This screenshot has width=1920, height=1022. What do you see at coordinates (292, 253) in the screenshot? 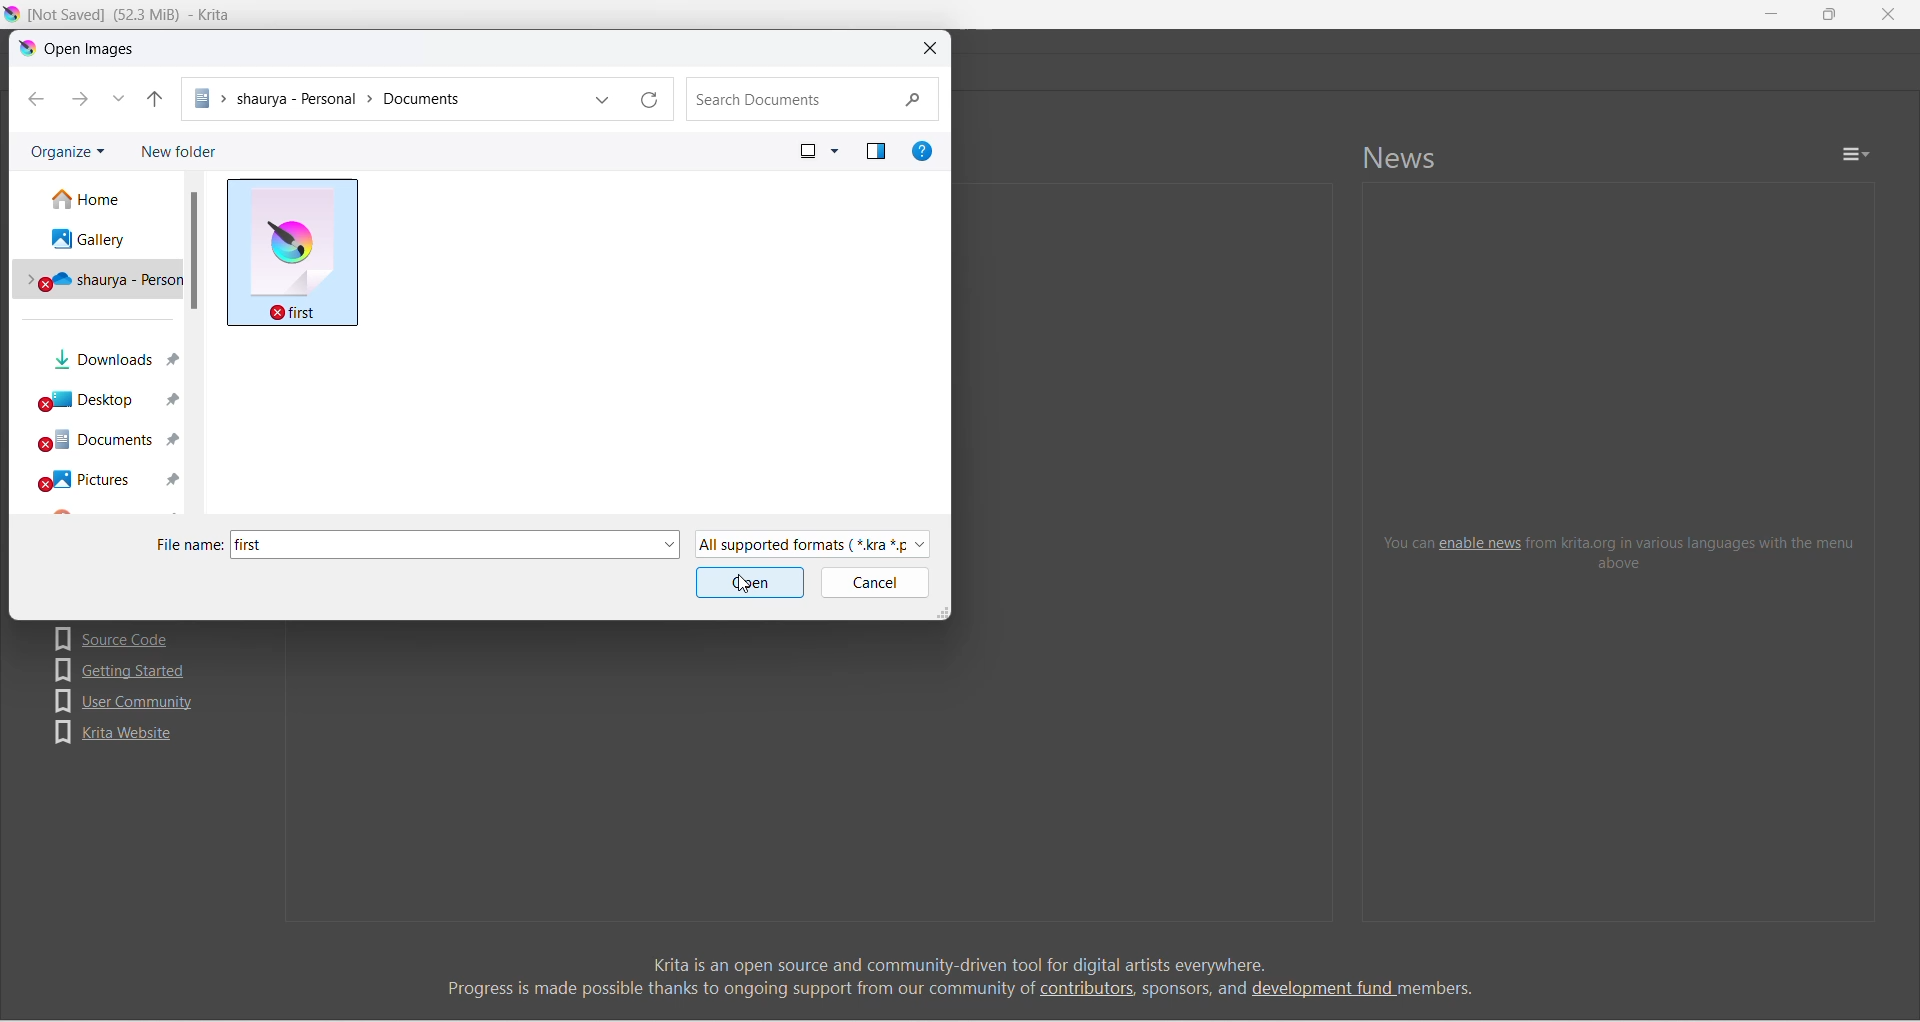
I see `selected file` at bounding box center [292, 253].